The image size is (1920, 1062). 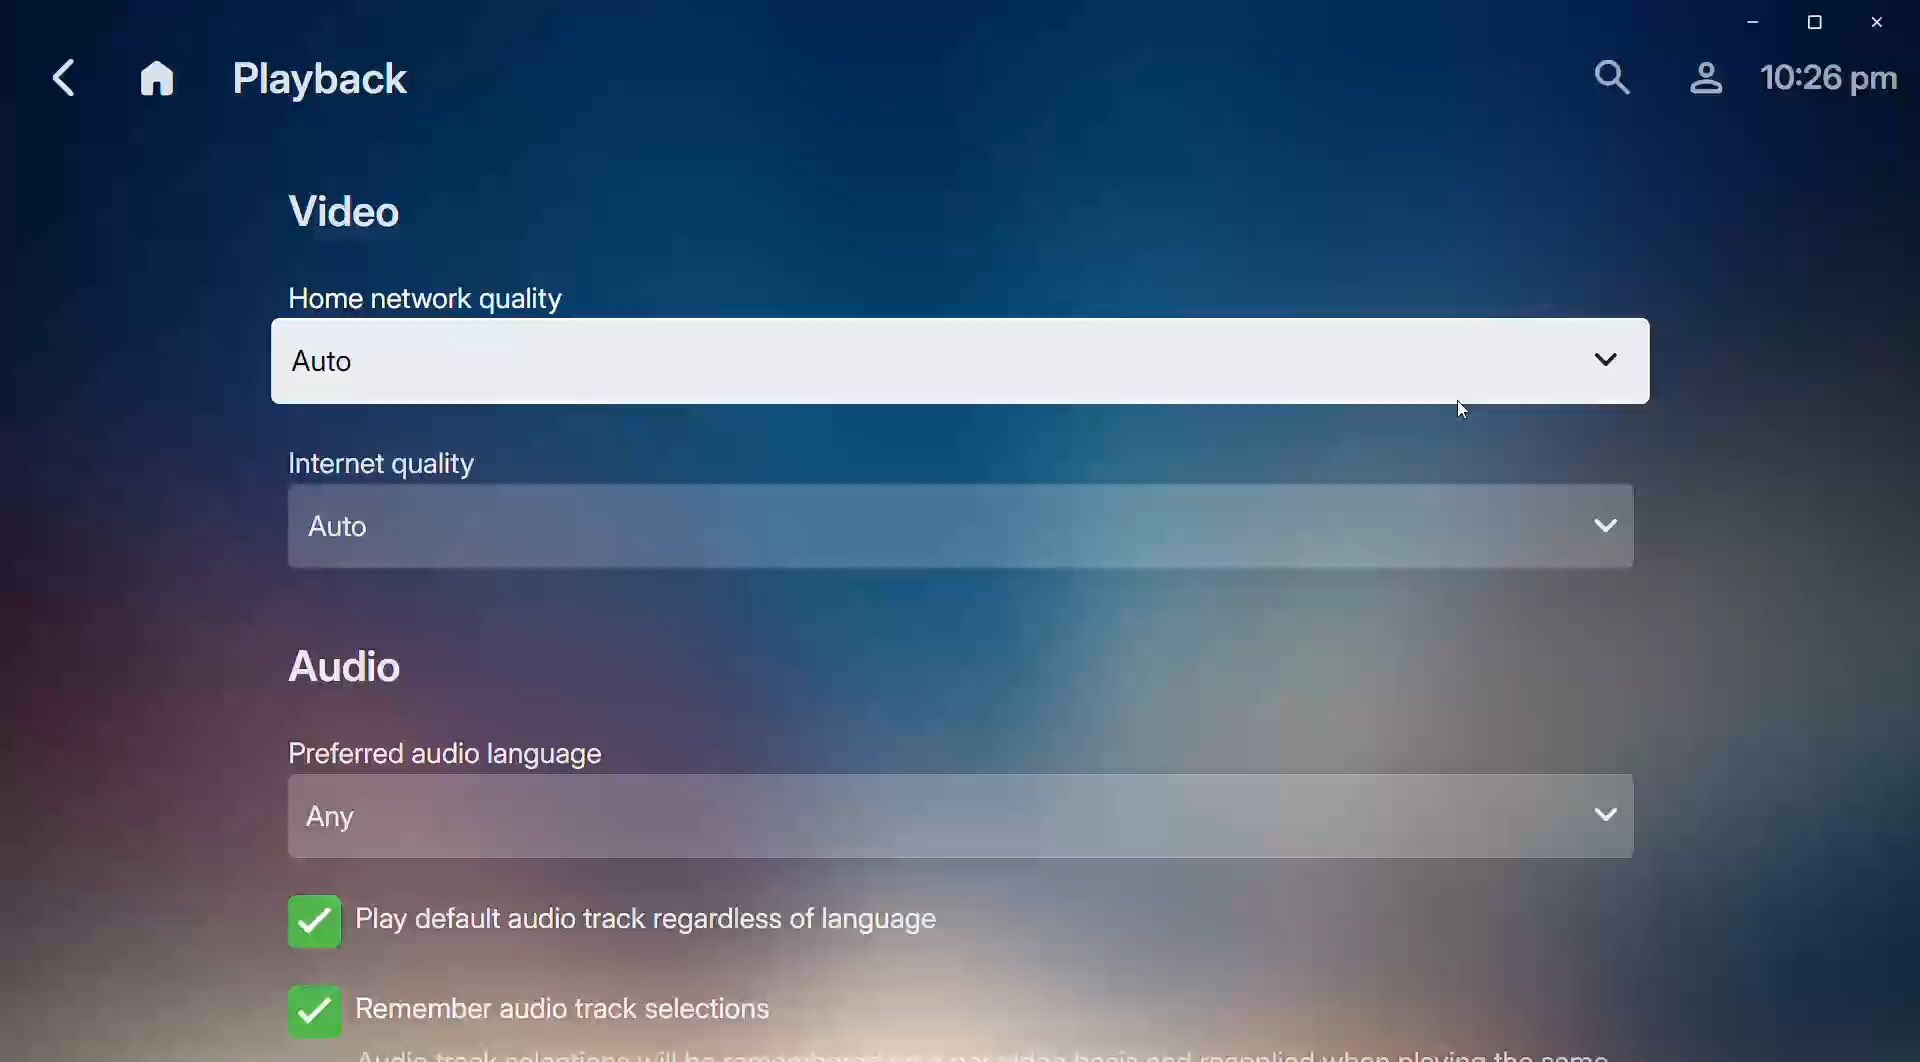 What do you see at coordinates (352, 211) in the screenshot?
I see `Video` at bounding box center [352, 211].